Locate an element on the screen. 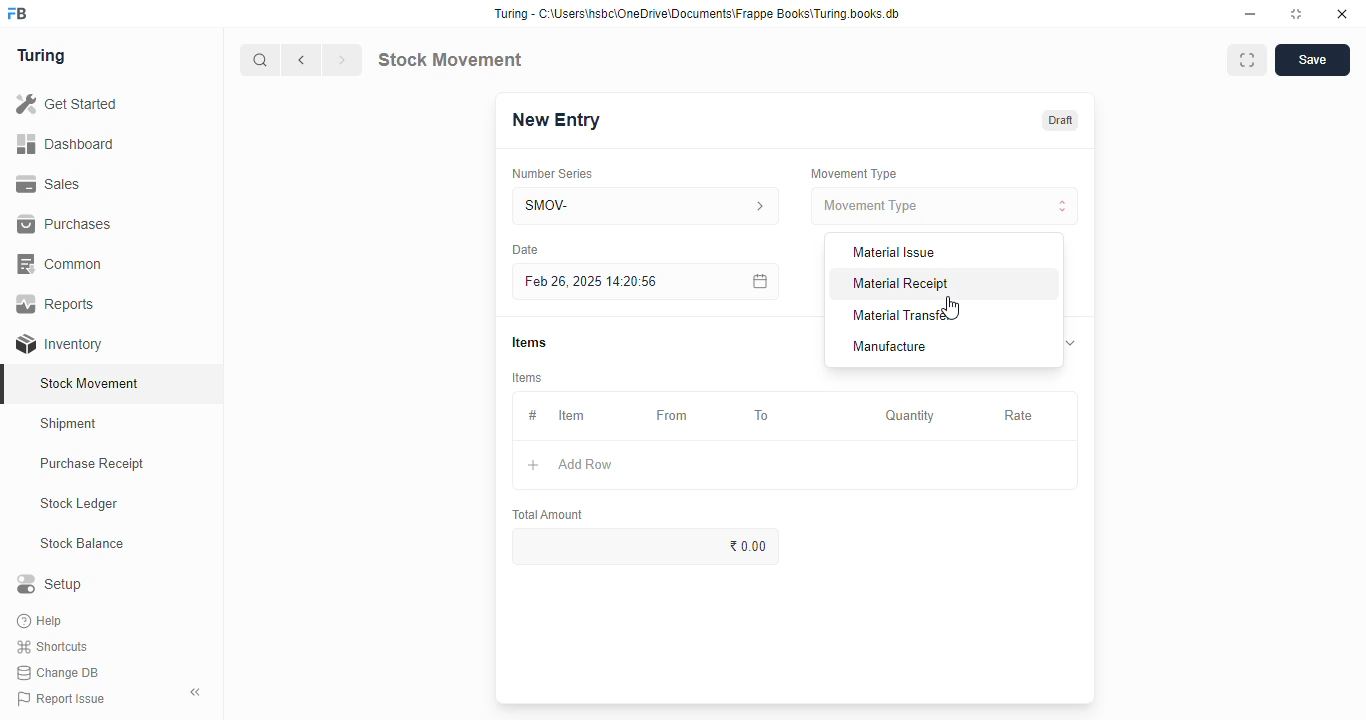  material receipt is located at coordinates (901, 284).